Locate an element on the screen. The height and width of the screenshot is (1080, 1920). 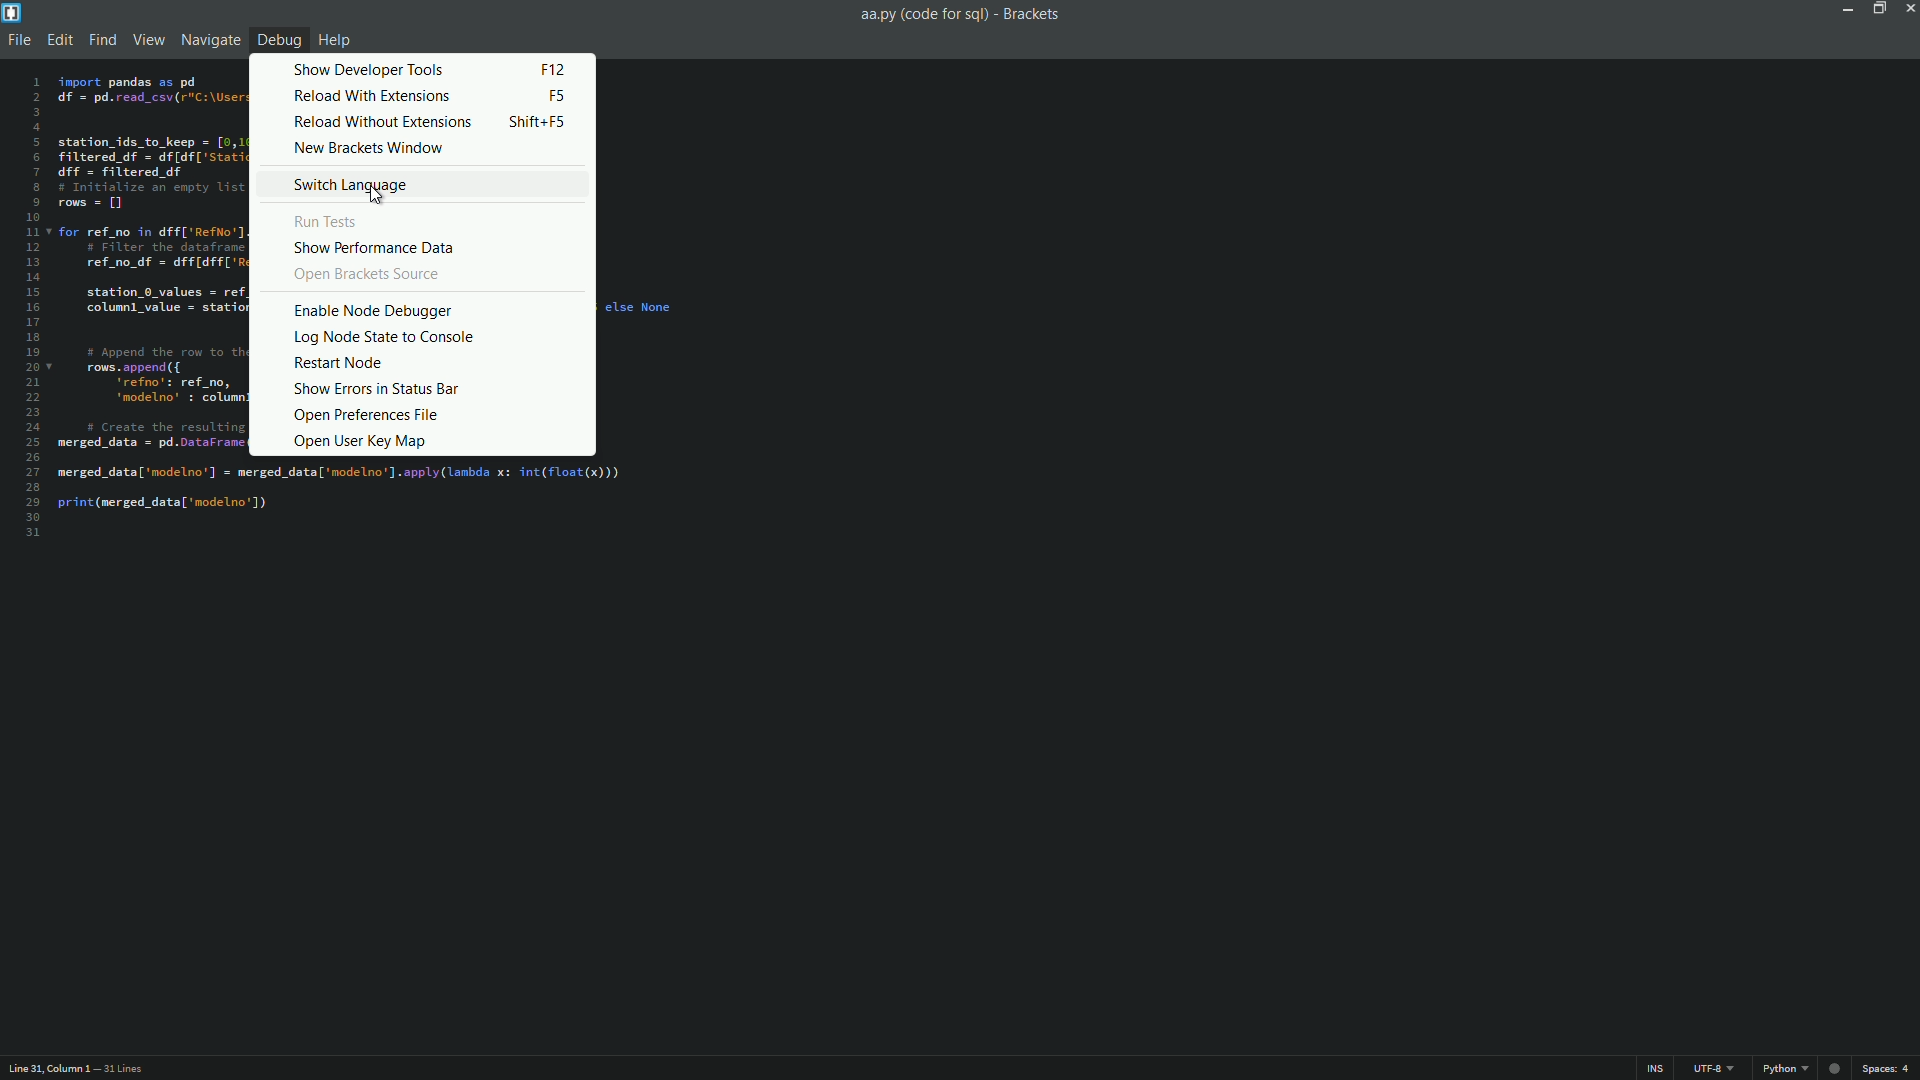
ins is located at coordinates (1654, 1069).